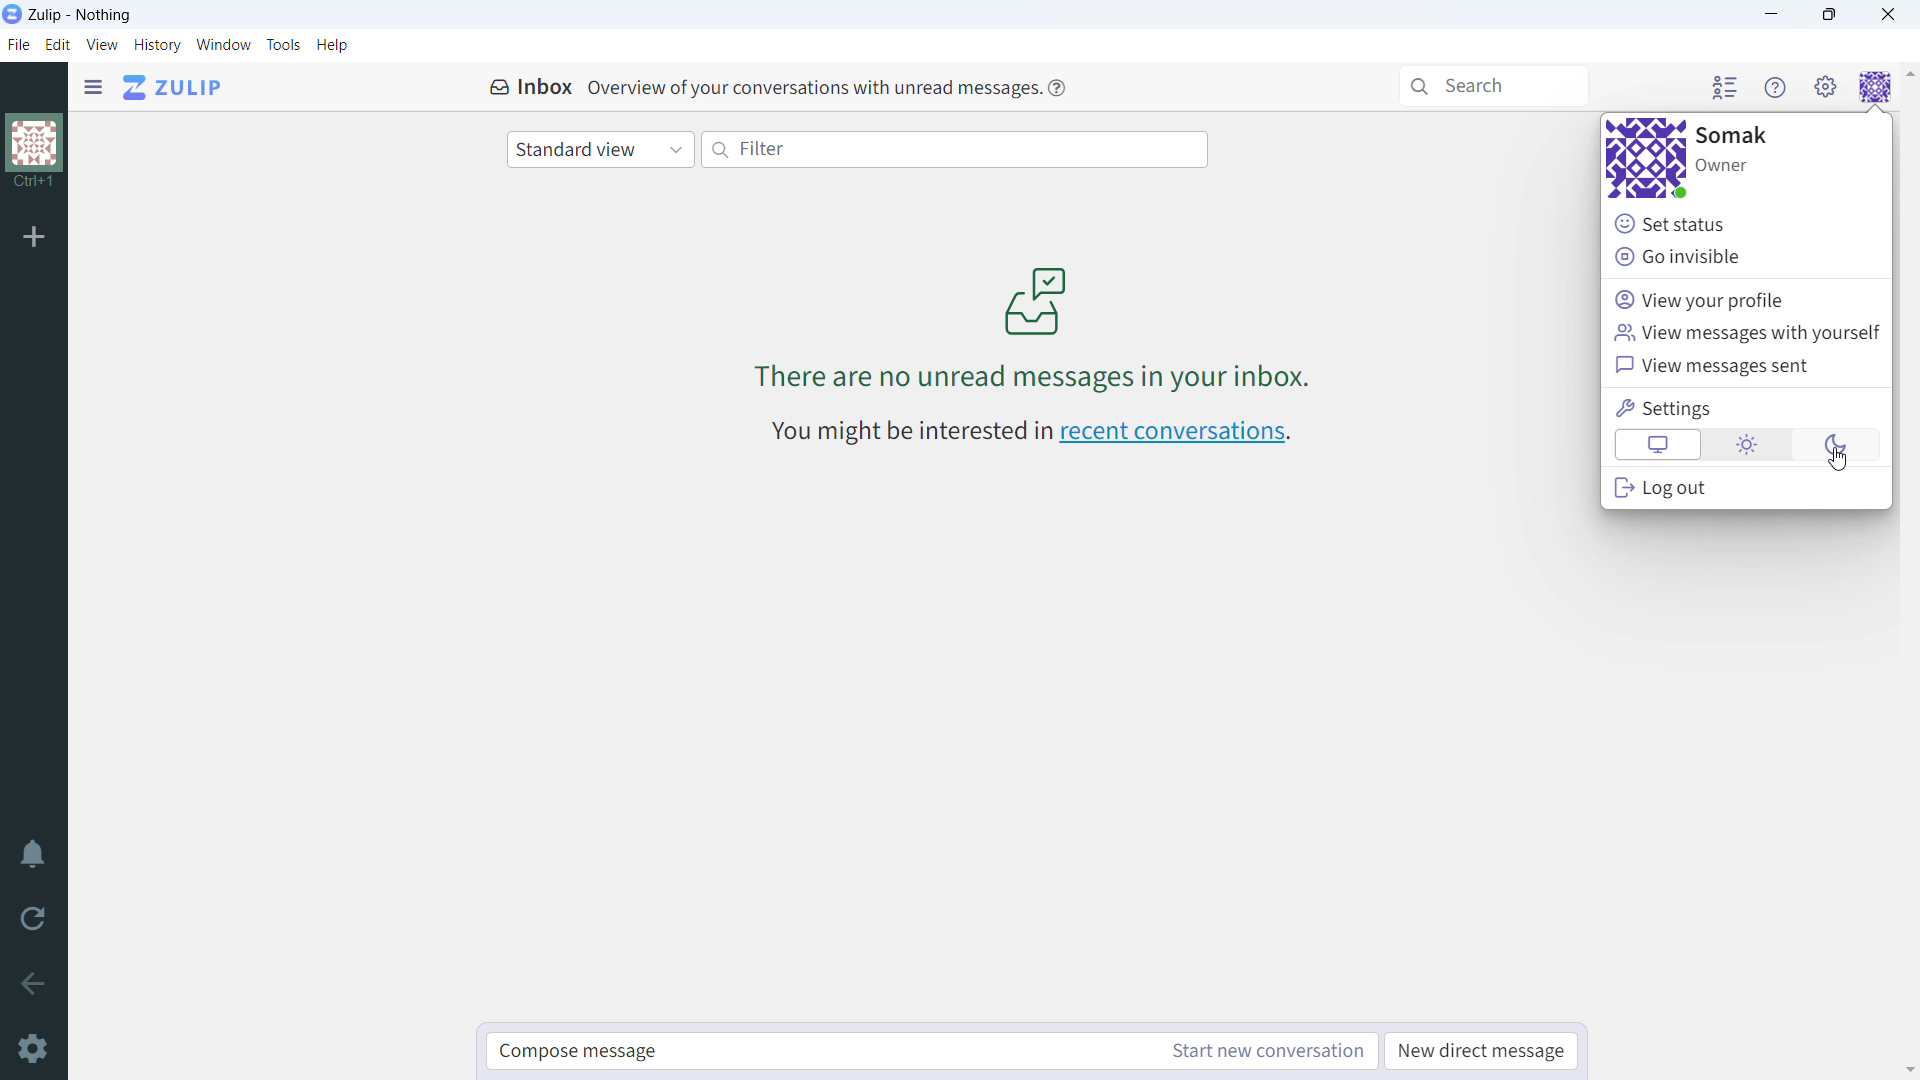  Describe the element at coordinates (1030, 430) in the screenshot. I see `recent conversationa` at that location.